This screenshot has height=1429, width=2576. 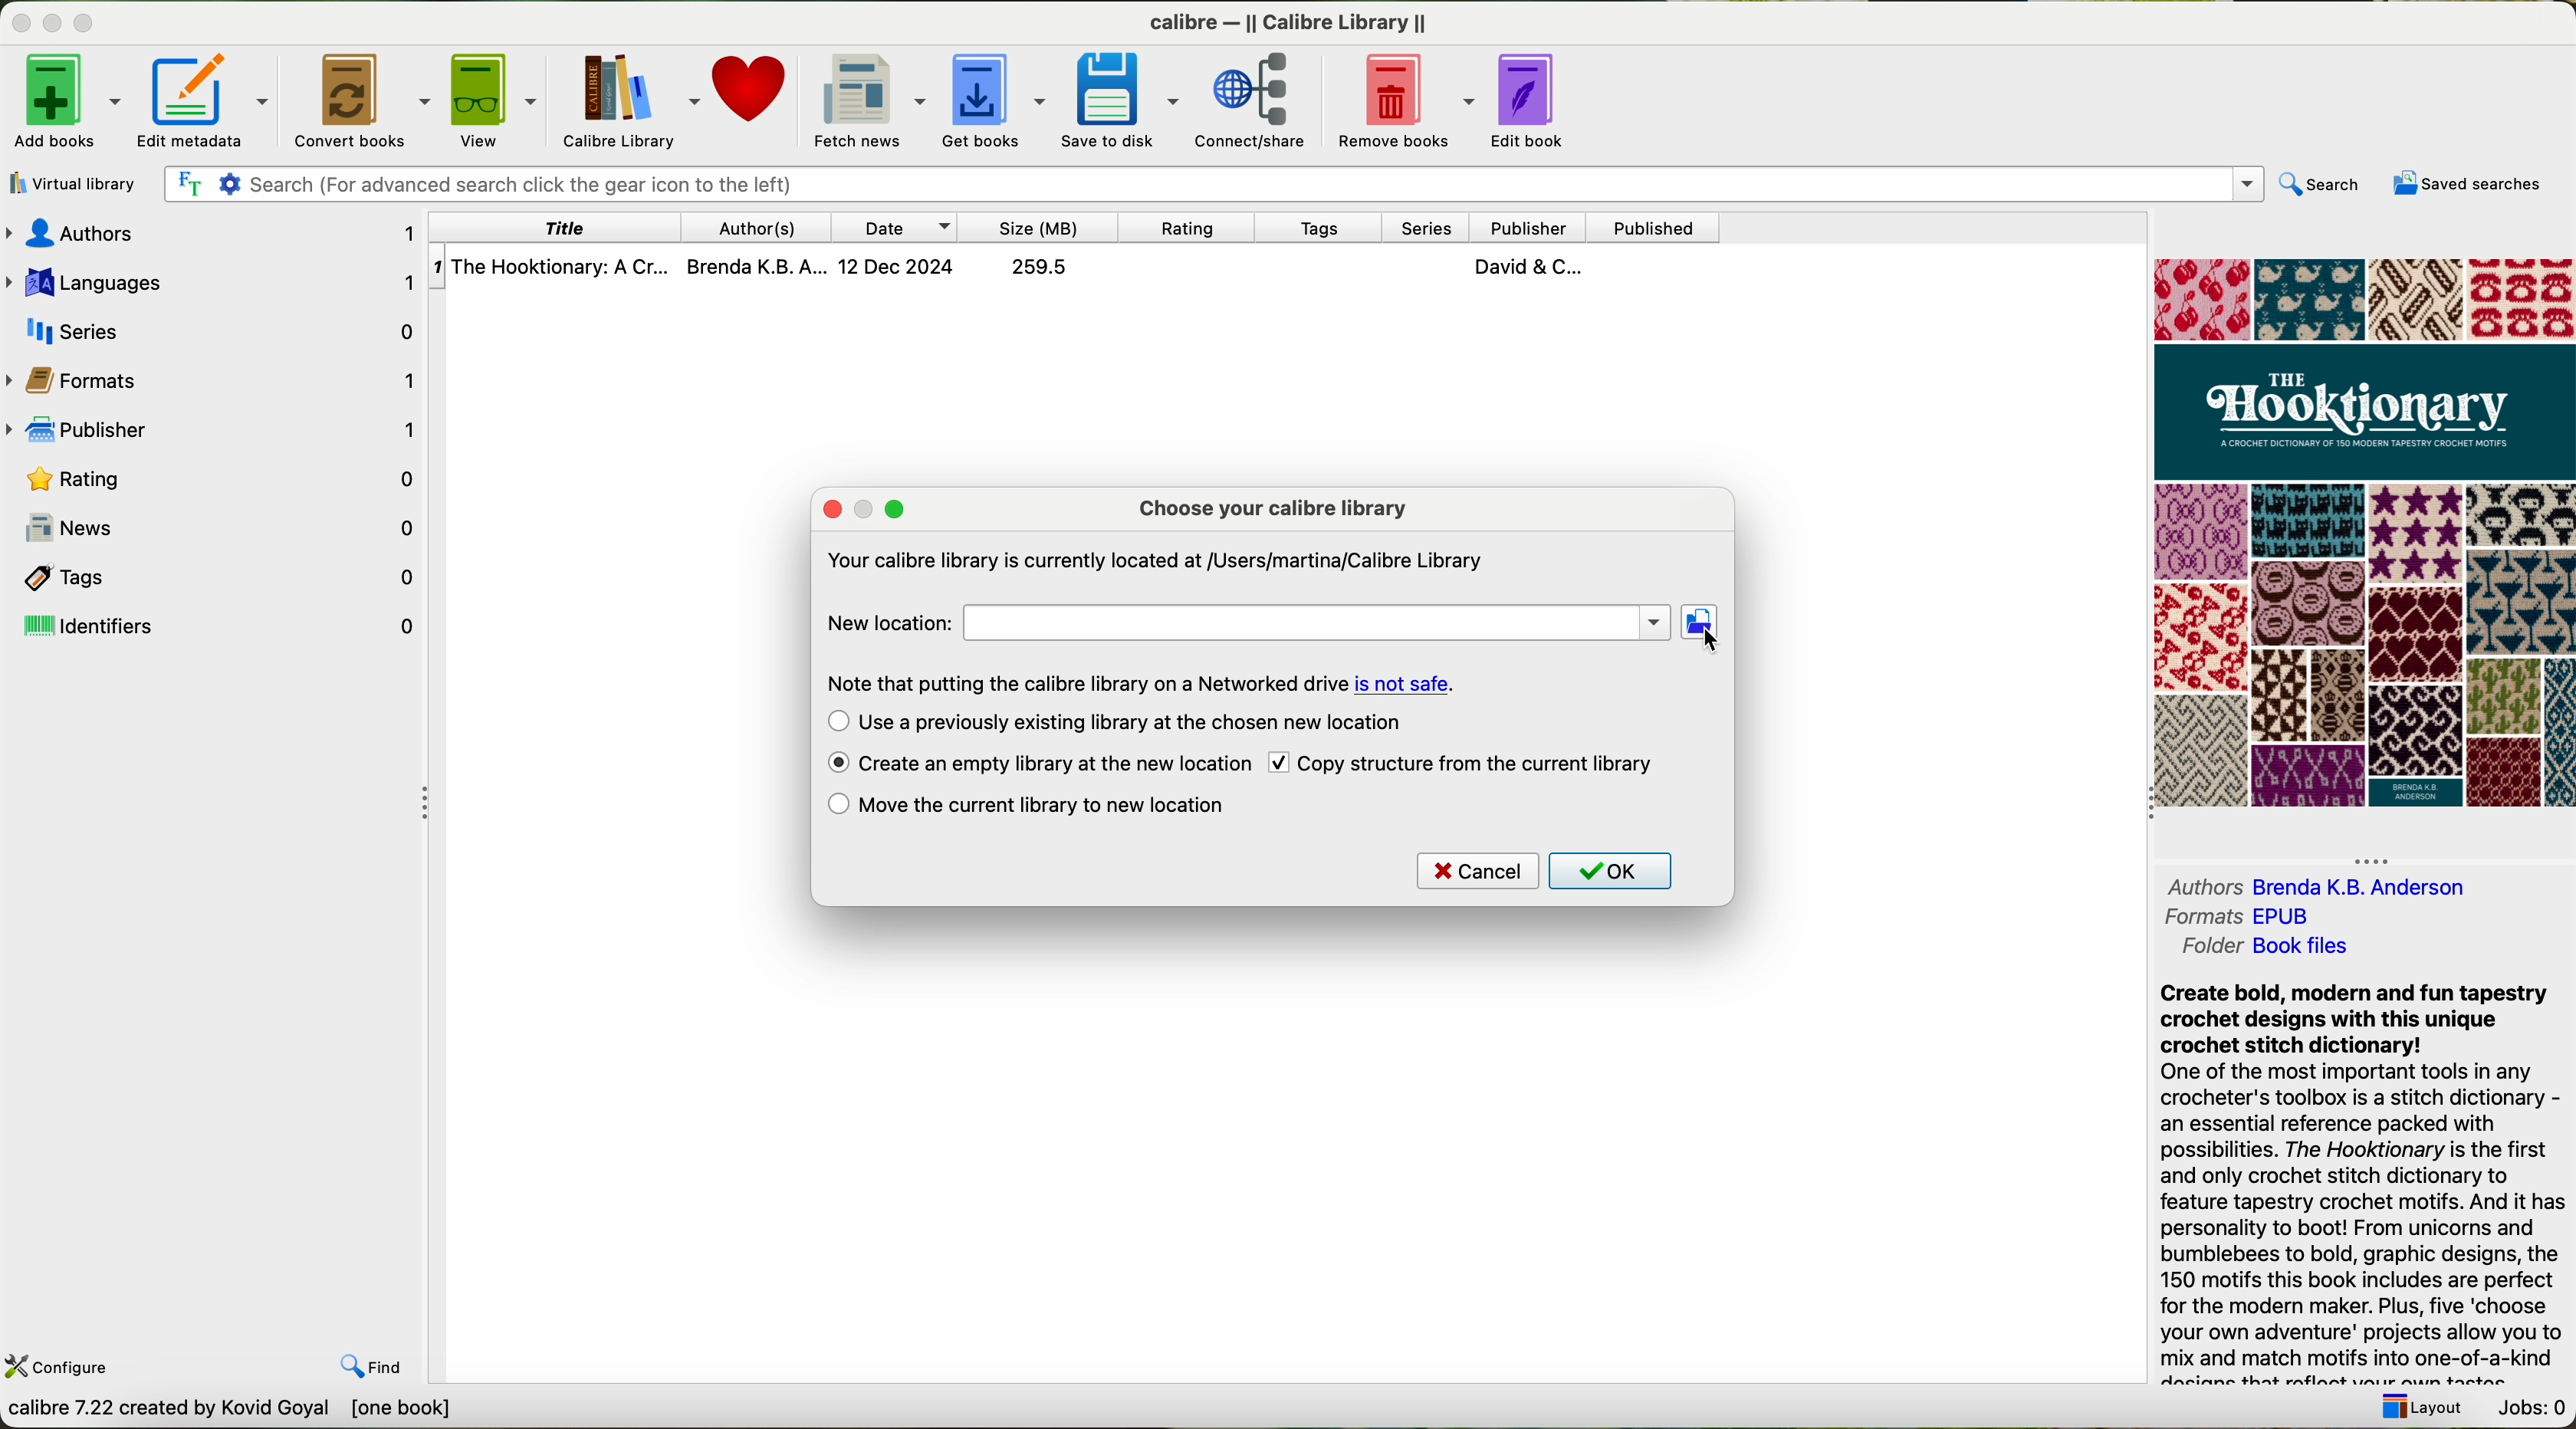 I want to click on calibre 7.22 created by Kavid Goyal [one book], so click(x=287, y=1412).